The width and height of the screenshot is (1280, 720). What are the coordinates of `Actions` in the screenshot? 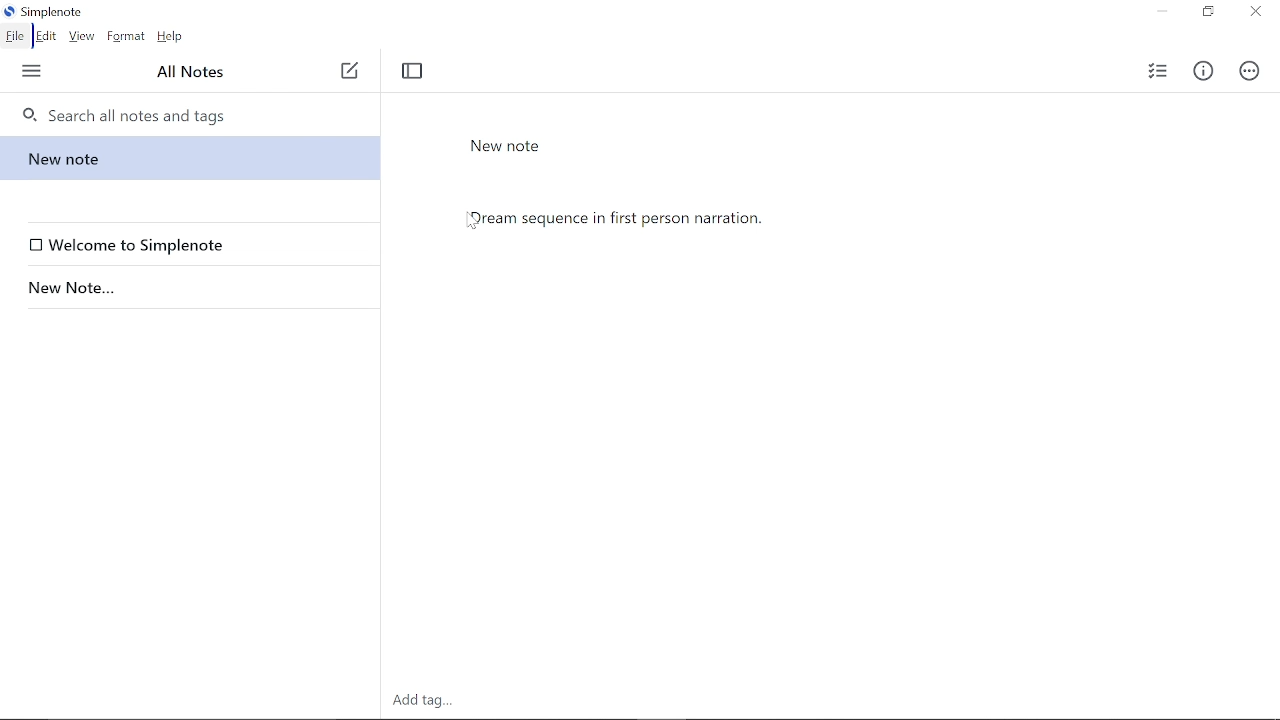 It's located at (1250, 71).